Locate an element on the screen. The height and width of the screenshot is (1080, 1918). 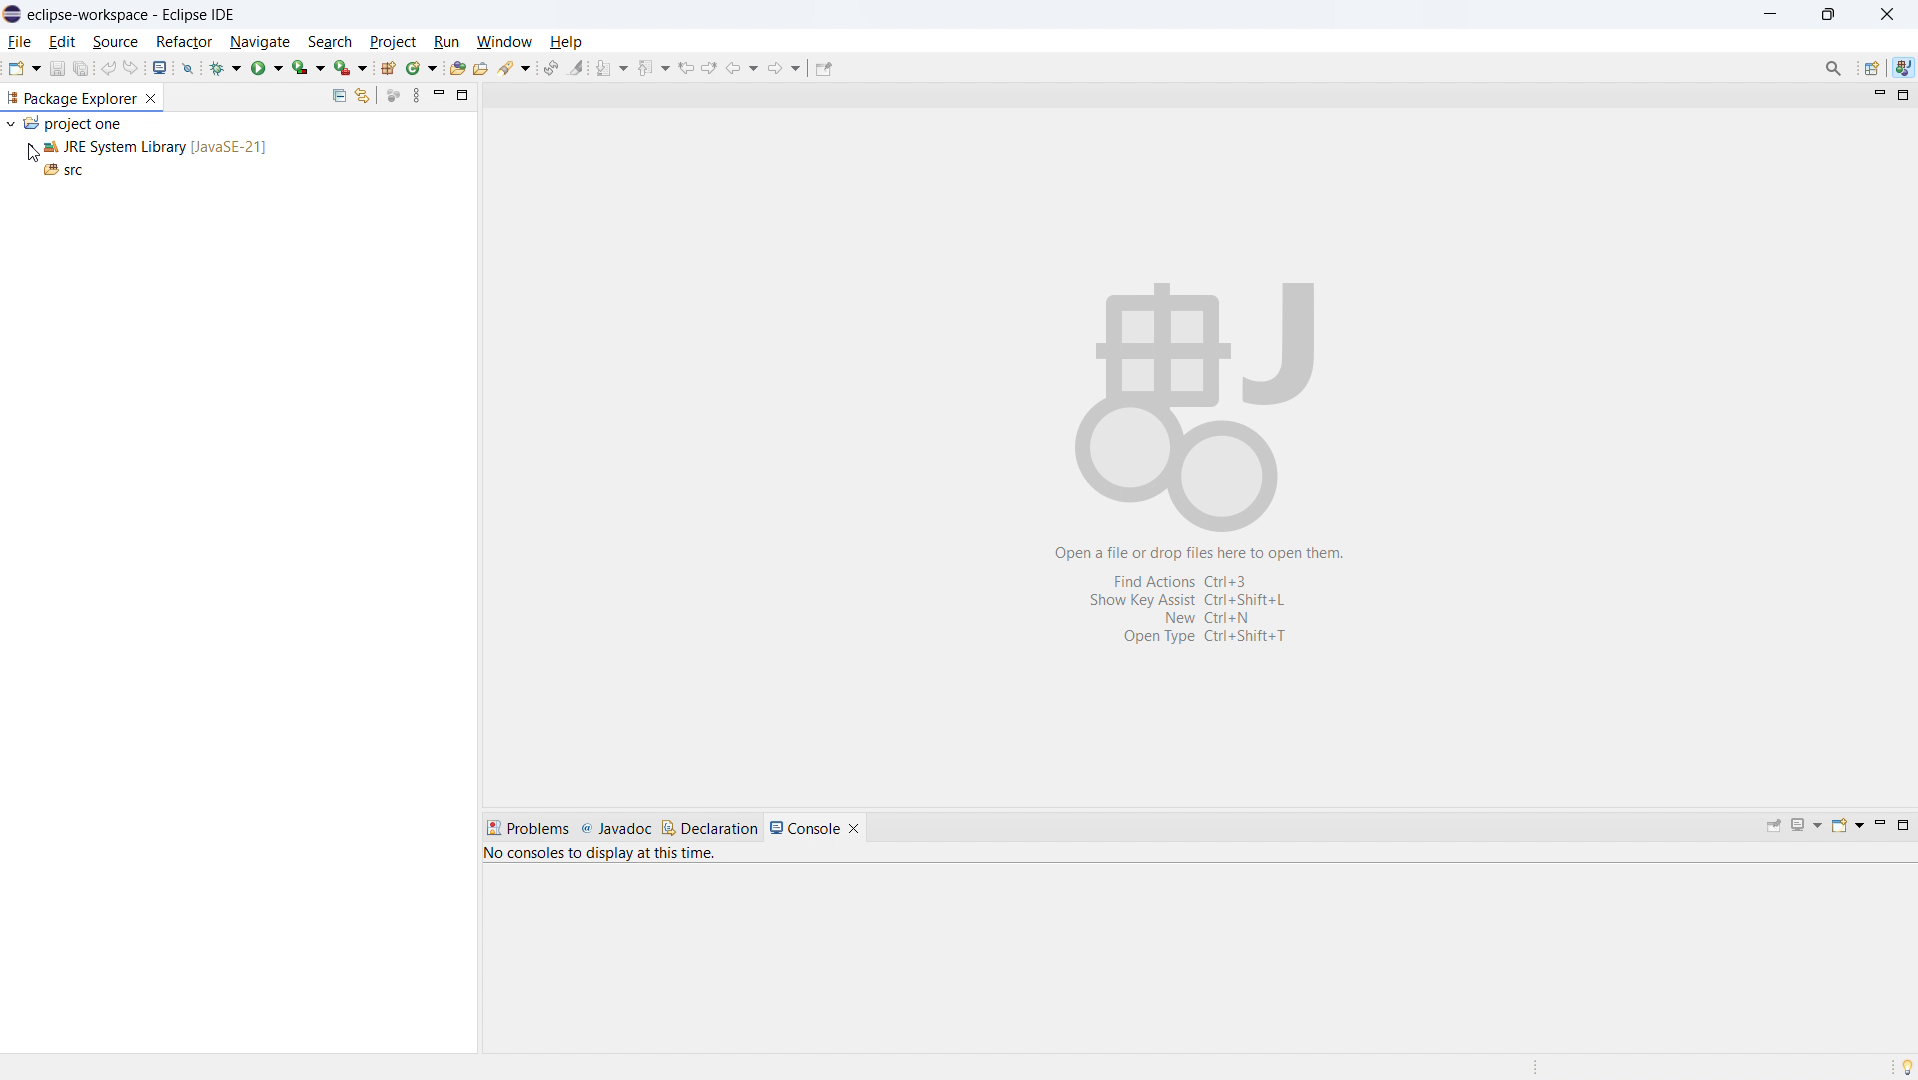
No consoles to display at this time. is located at coordinates (605, 851).